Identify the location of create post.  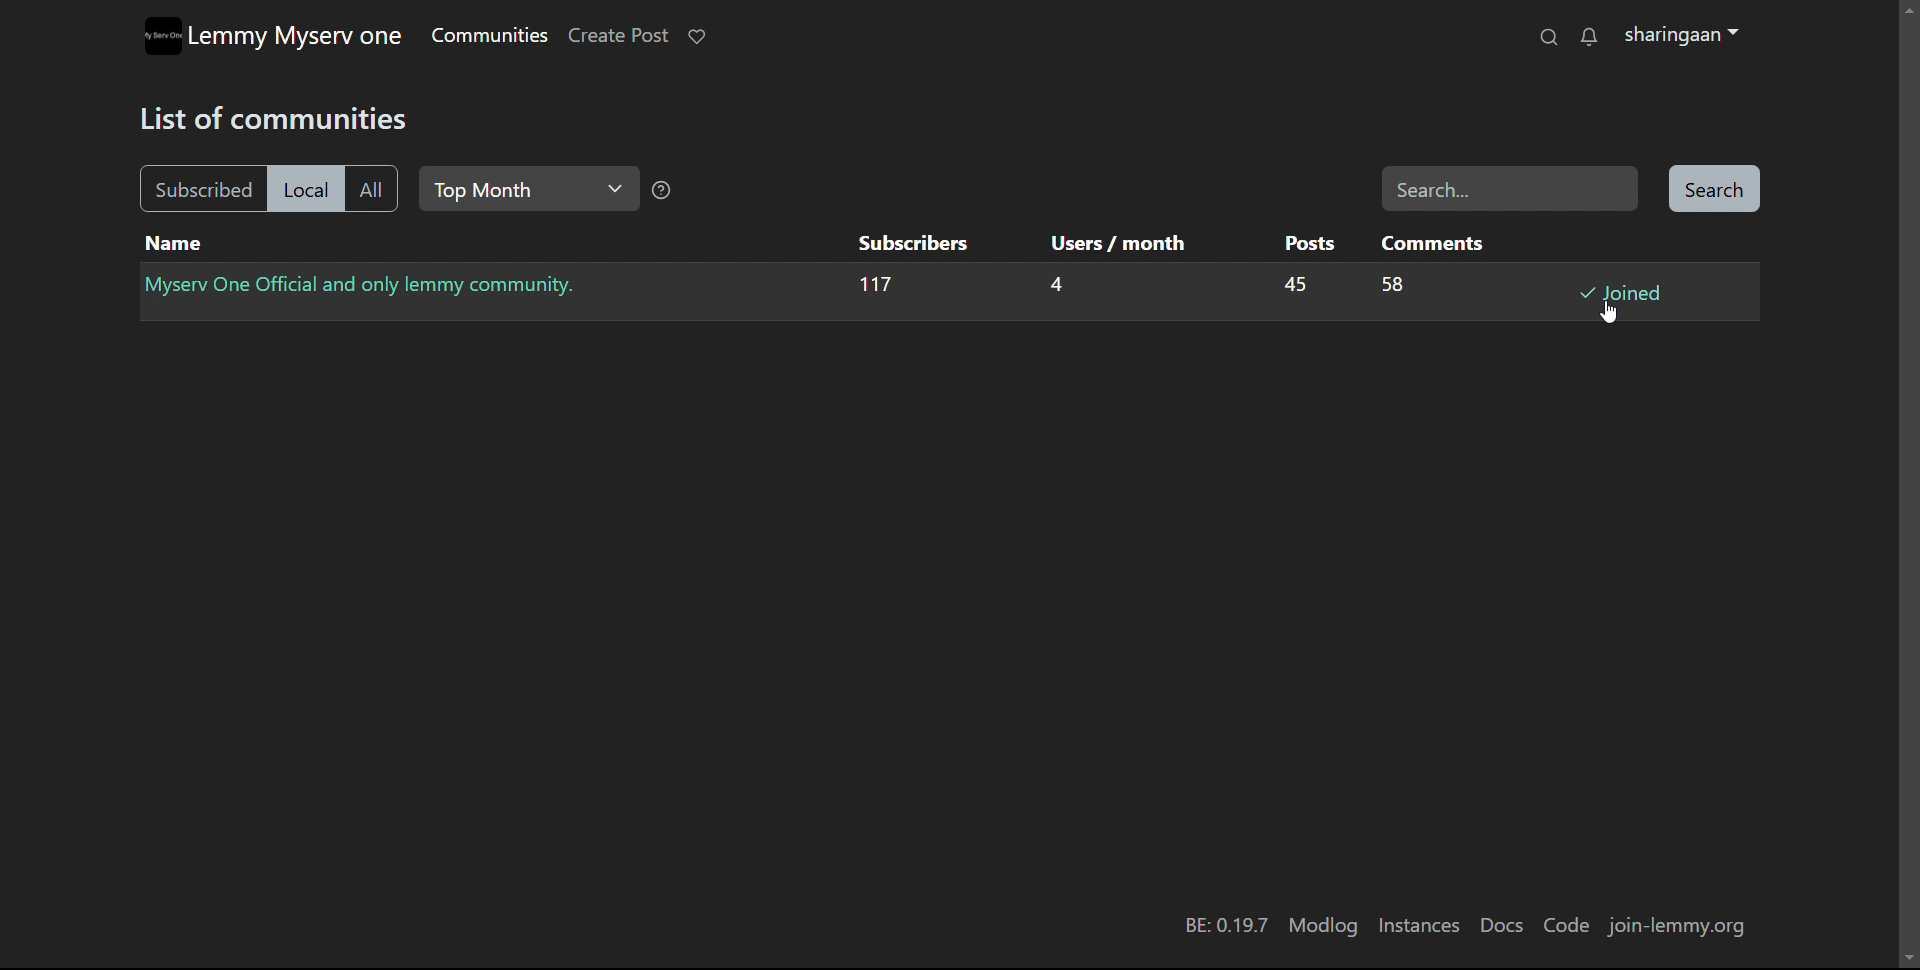
(617, 36).